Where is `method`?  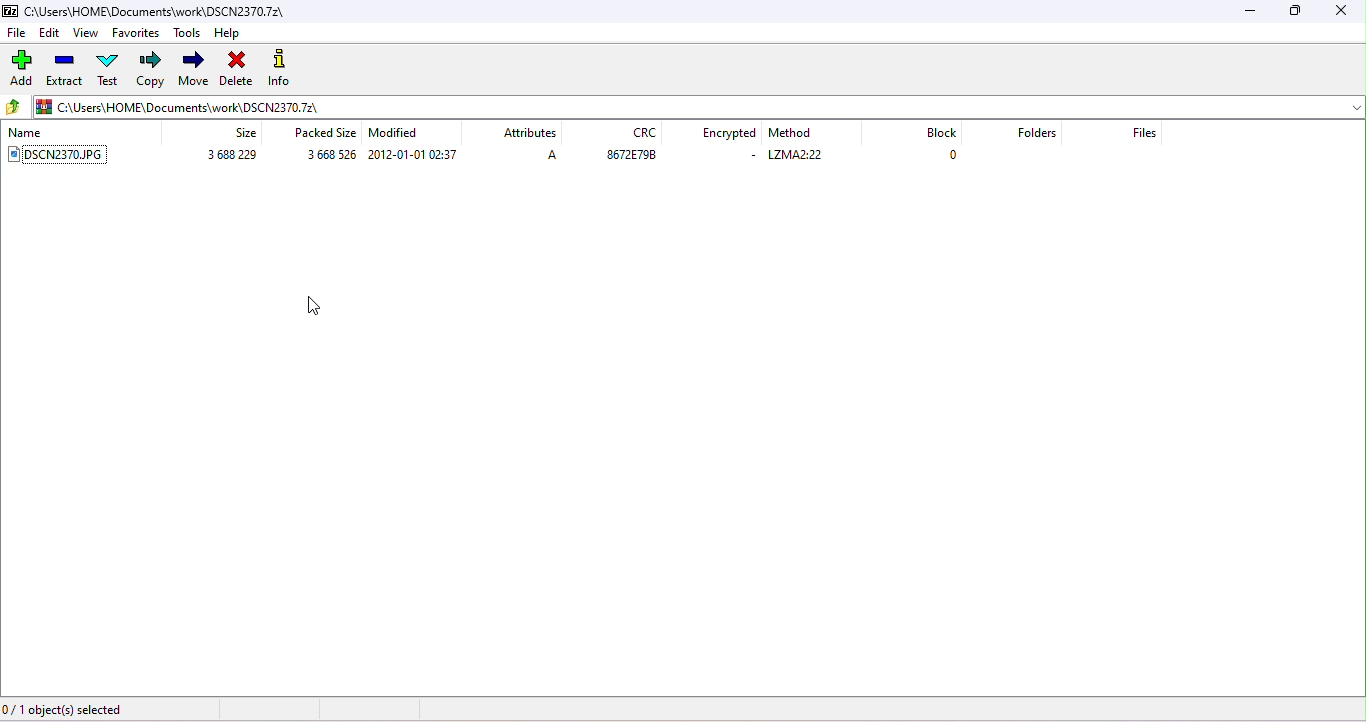
method is located at coordinates (791, 135).